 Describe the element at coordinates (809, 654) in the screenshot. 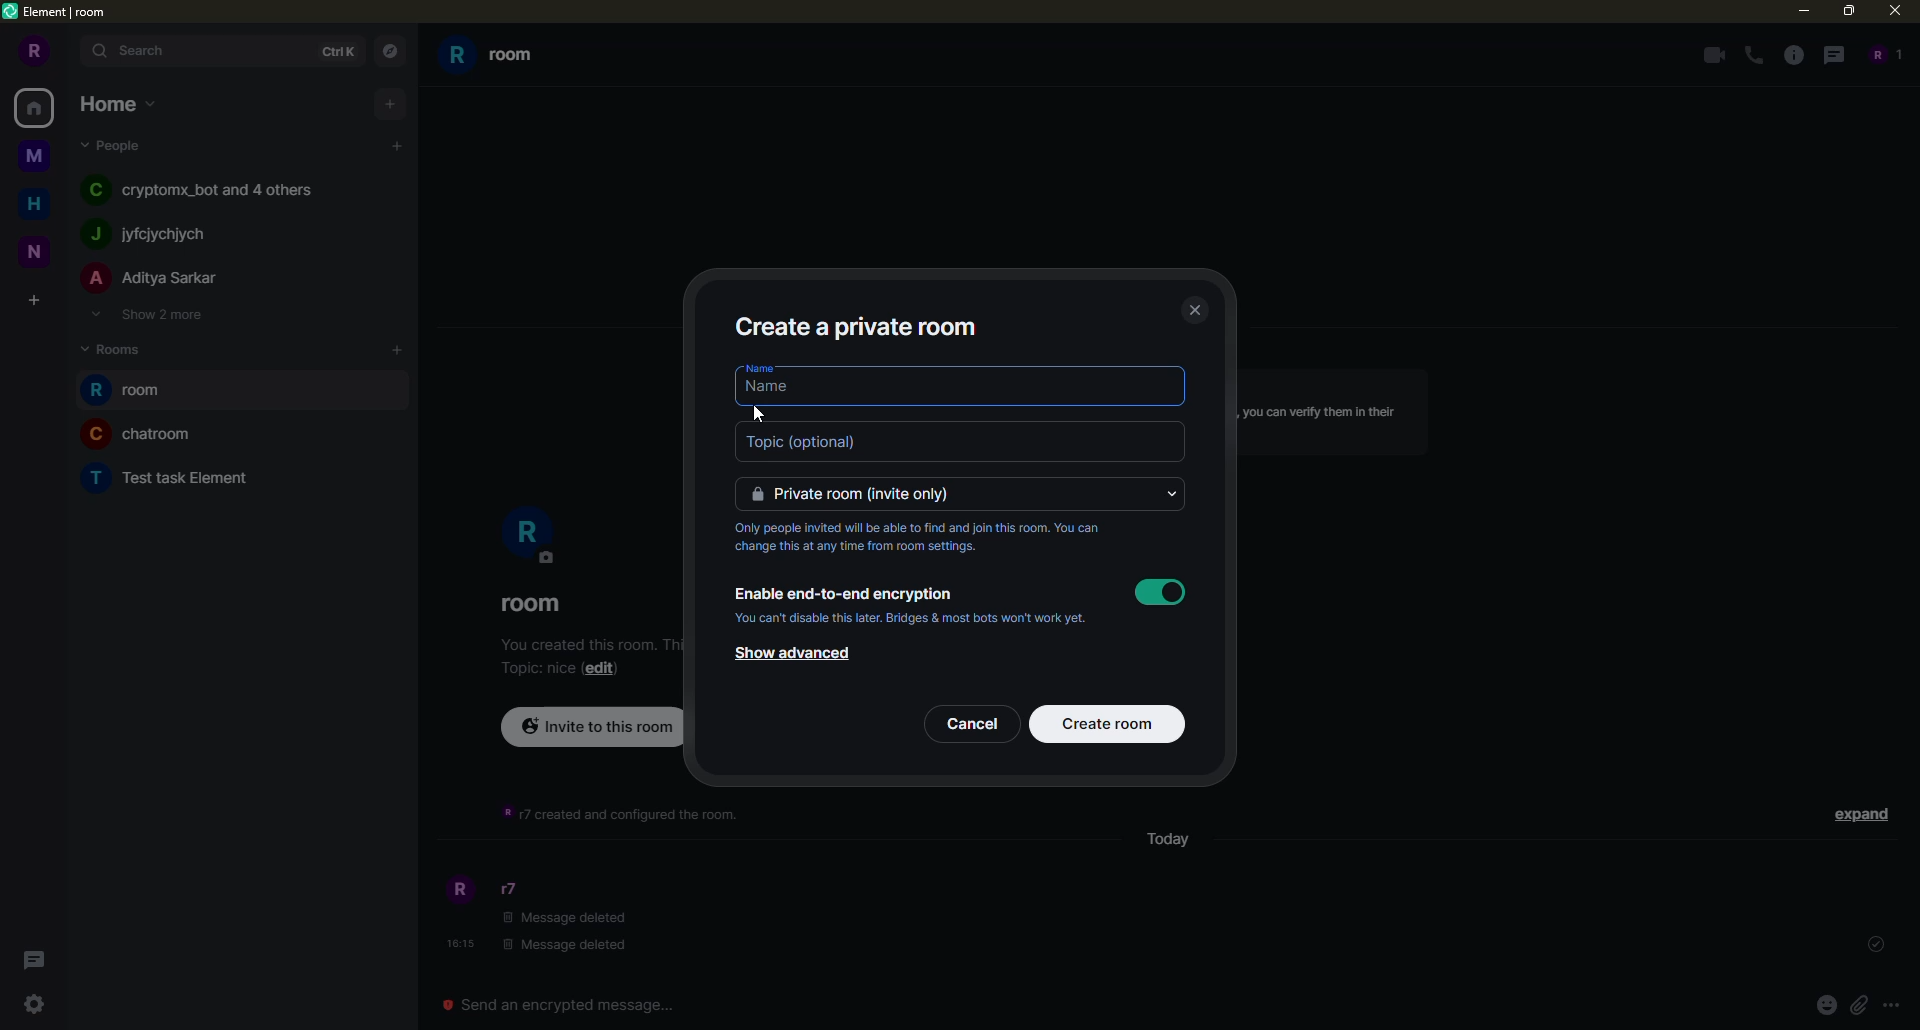

I see `show advanced` at that location.